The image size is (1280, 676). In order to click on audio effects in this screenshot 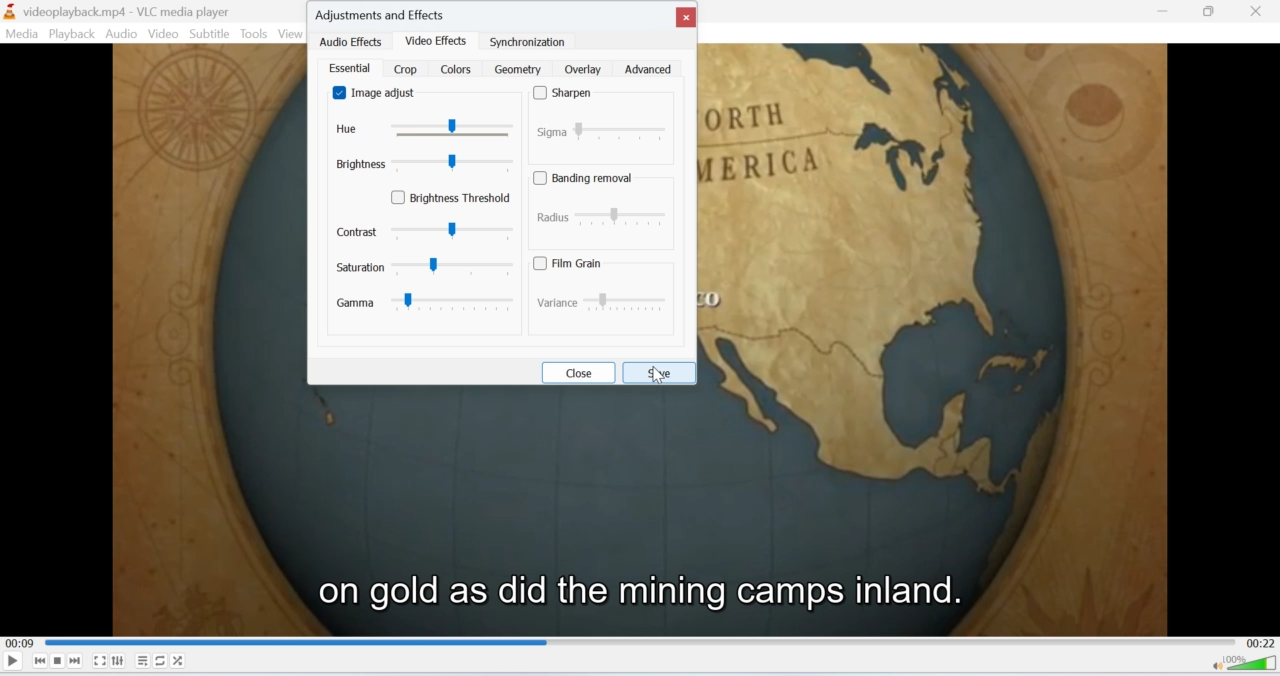, I will do `click(354, 43)`.